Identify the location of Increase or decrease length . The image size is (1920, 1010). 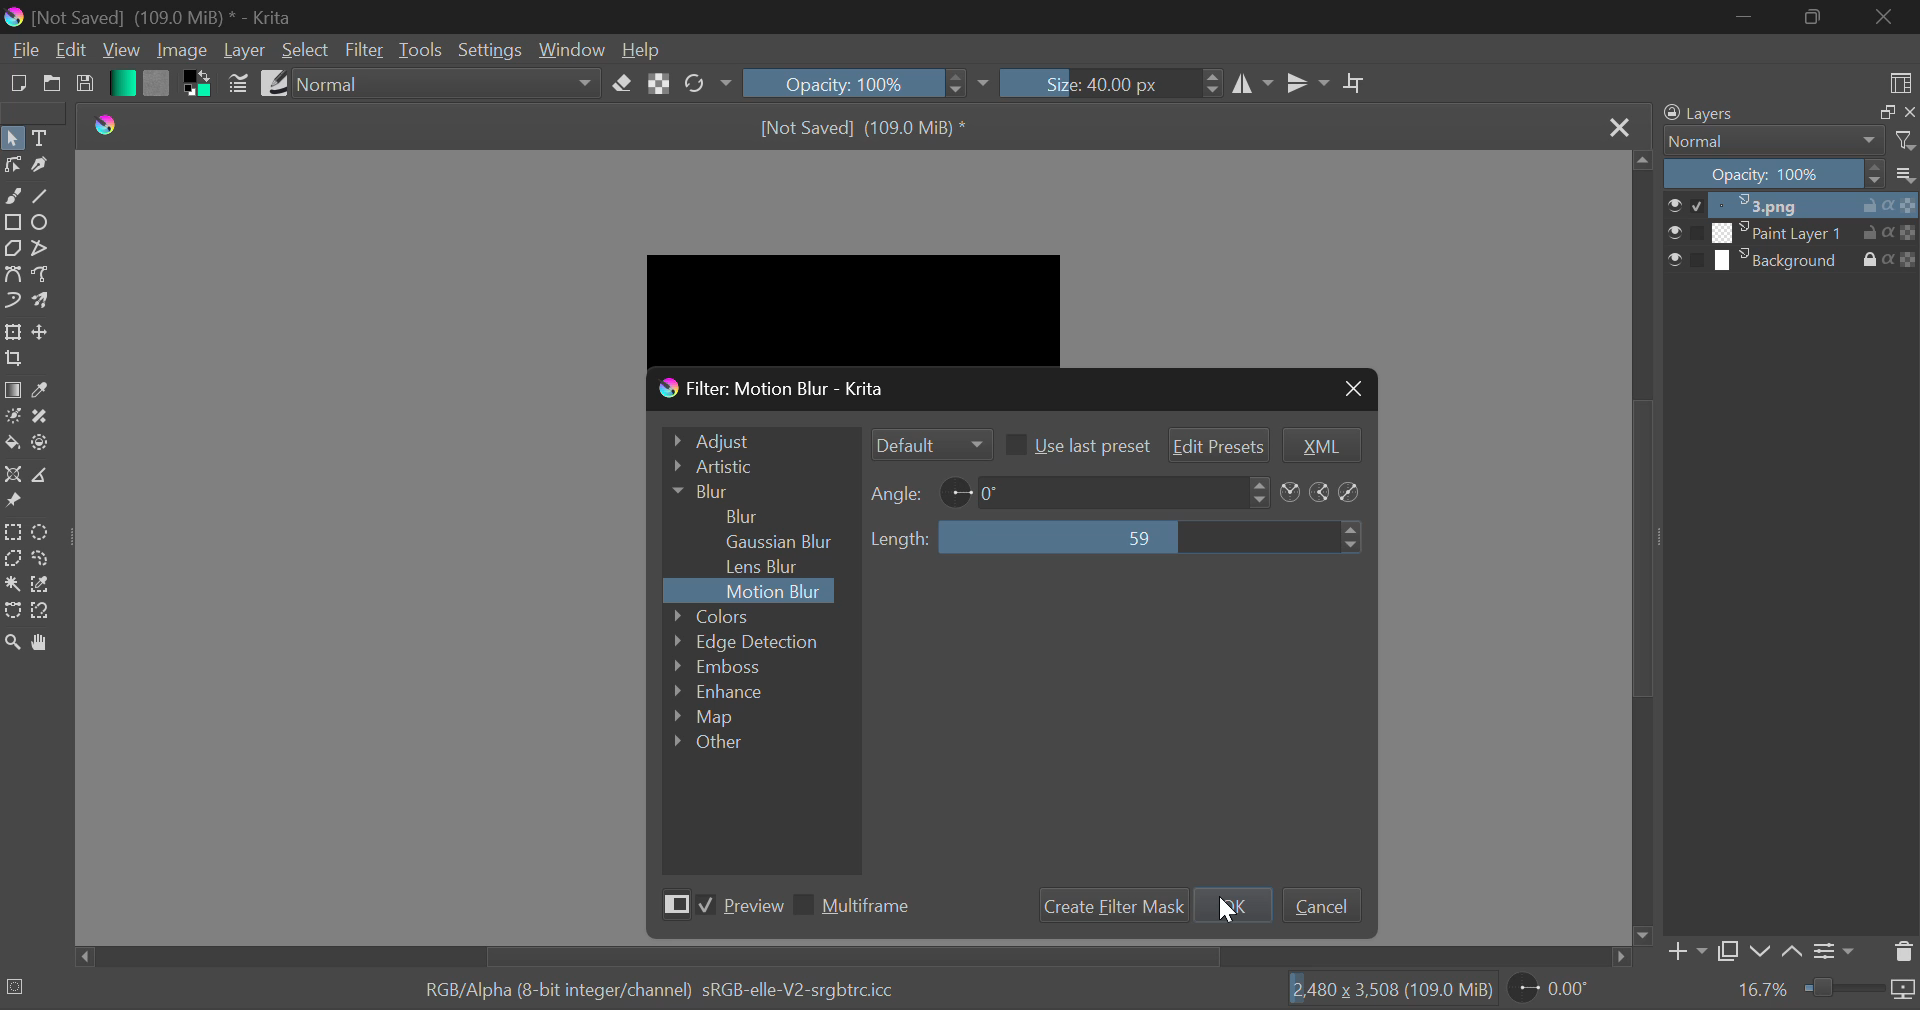
(1353, 538).